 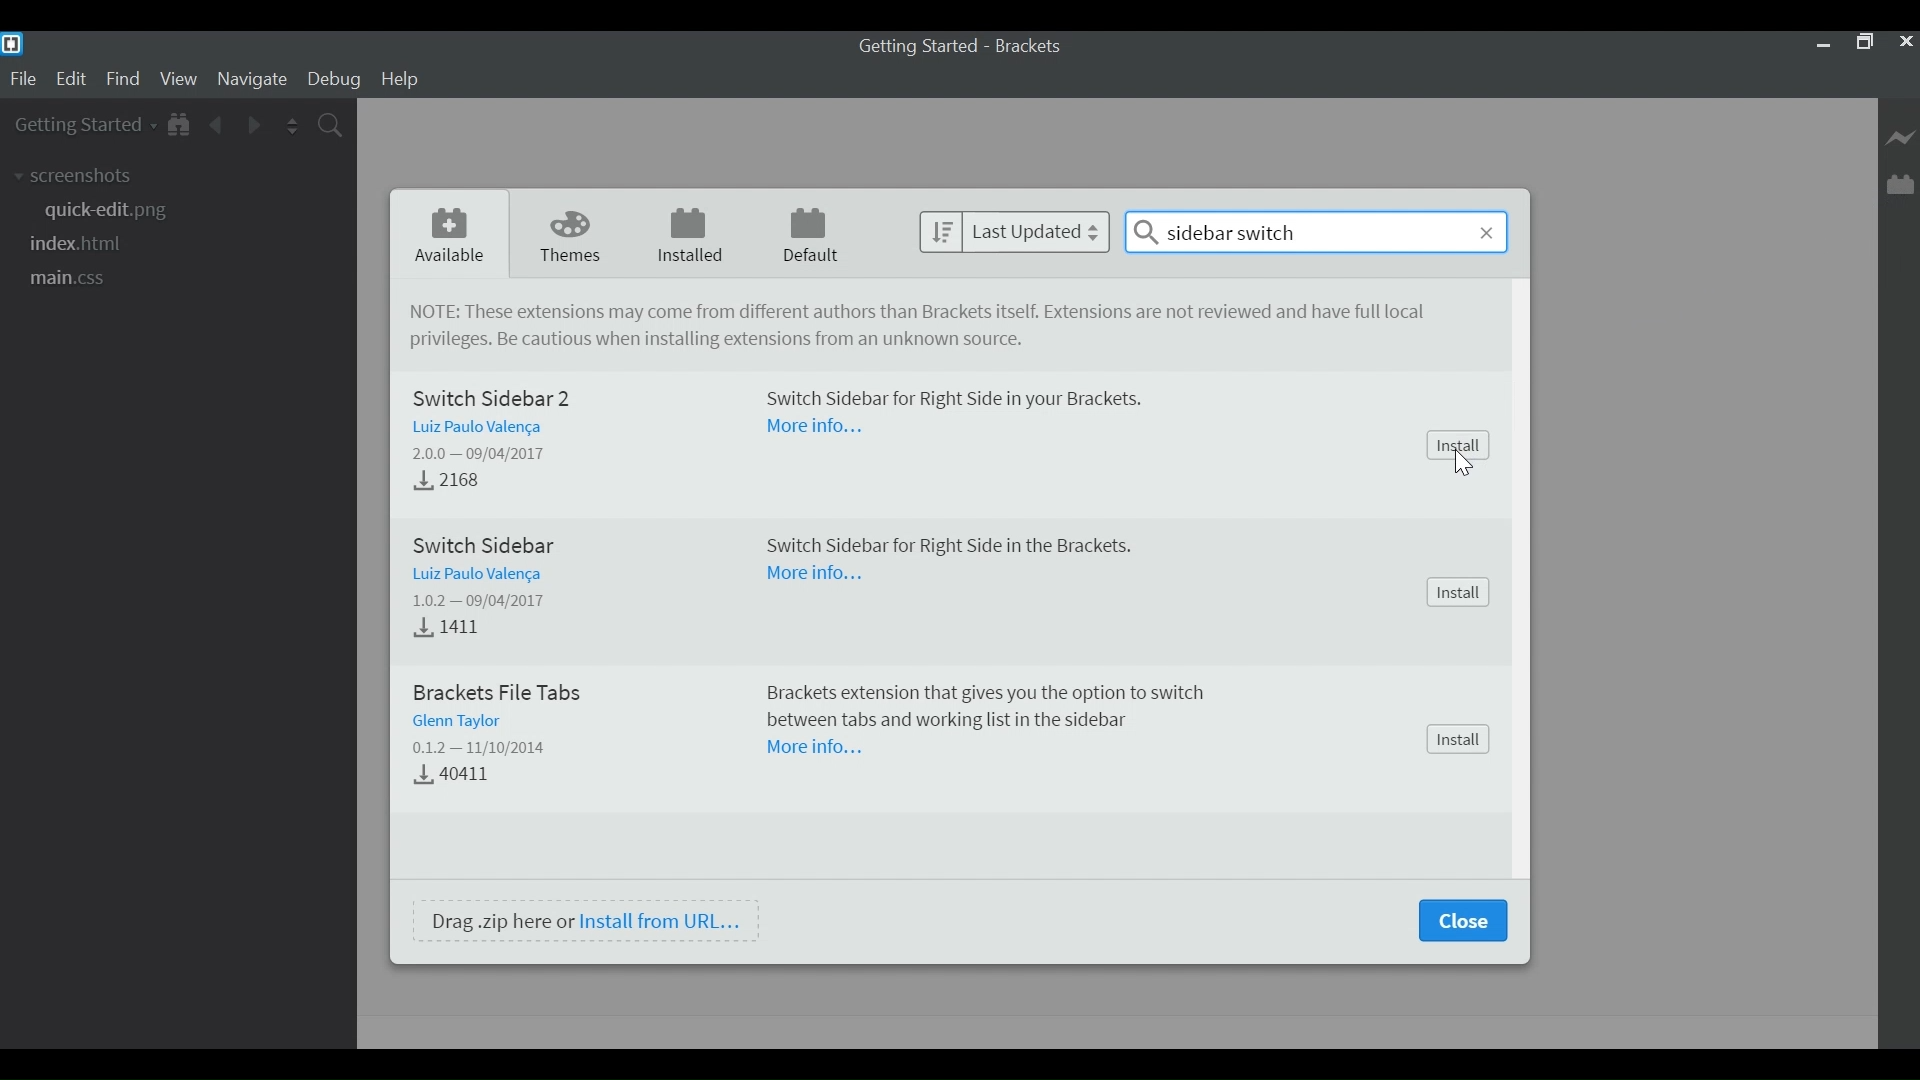 What do you see at coordinates (79, 242) in the screenshot?
I see `index.html` at bounding box center [79, 242].